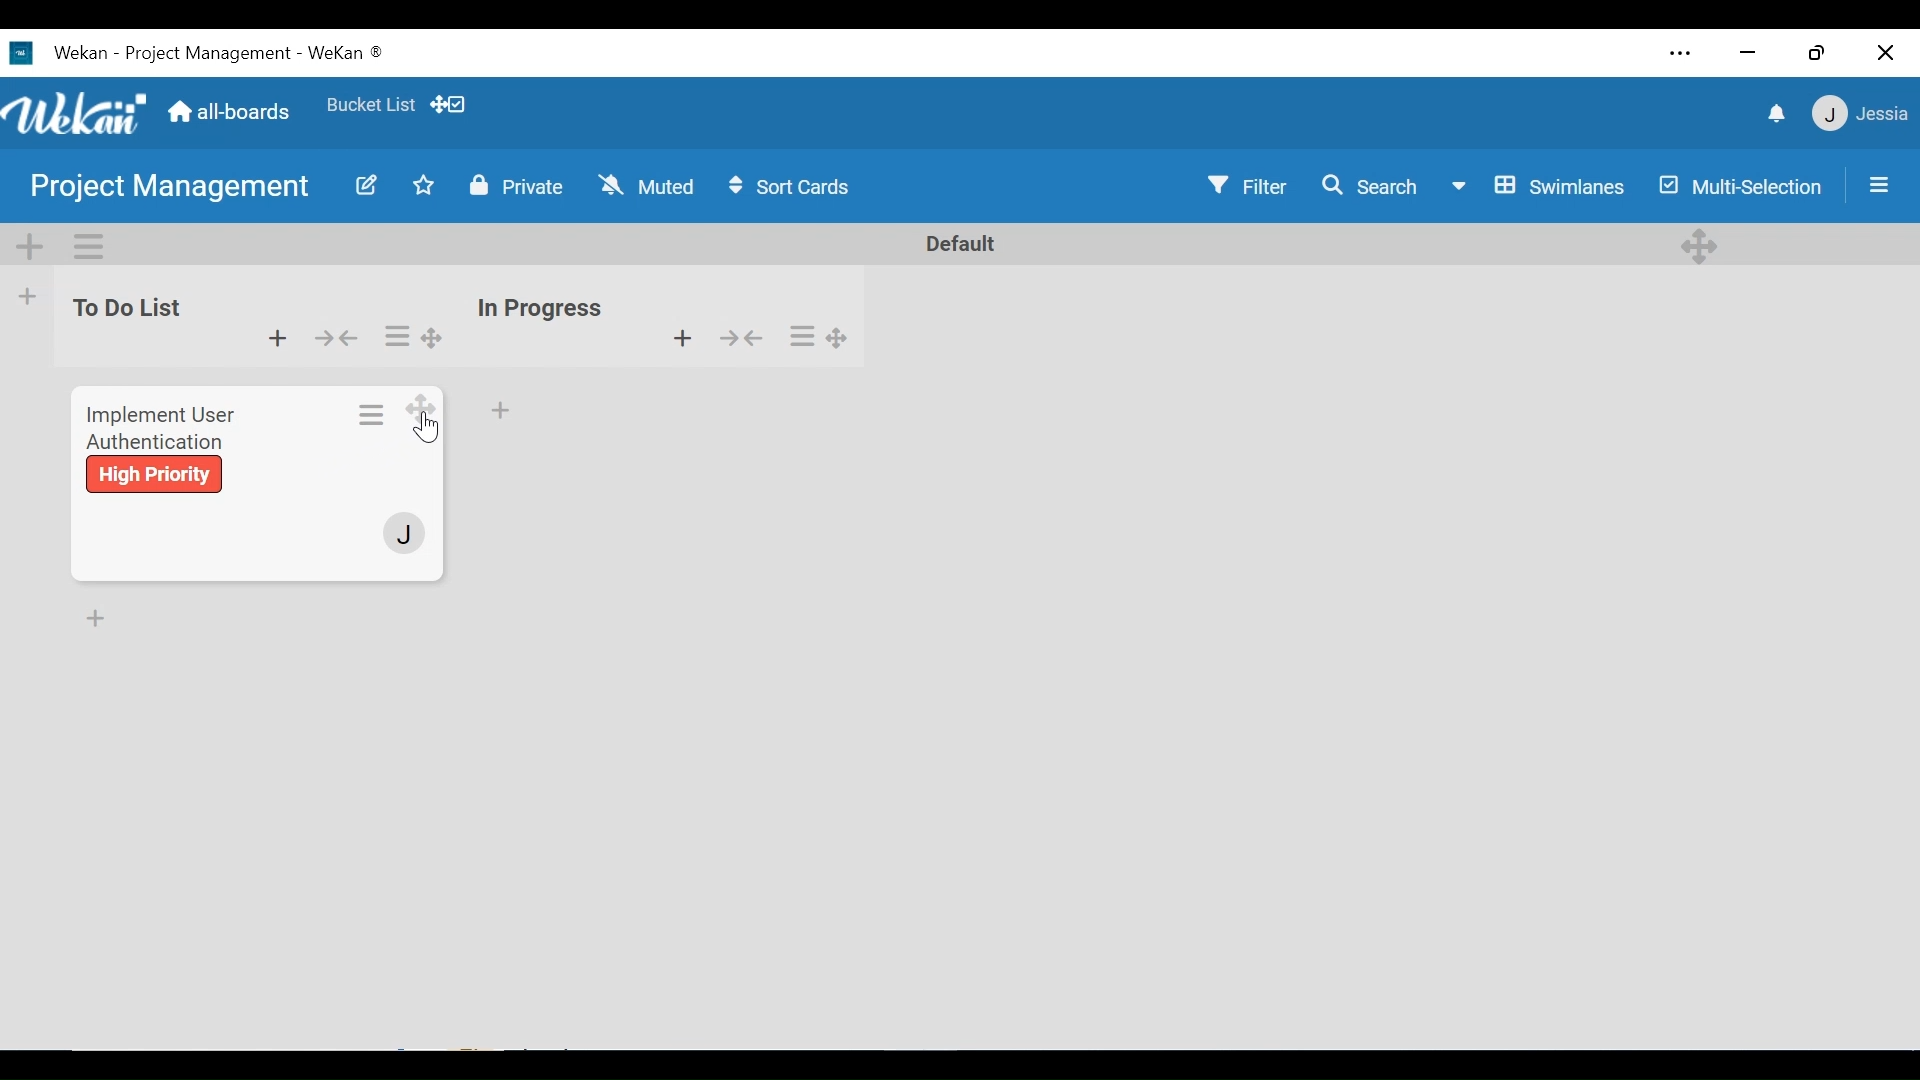 The width and height of the screenshot is (1920, 1080). What do you see at coordinates (649, 187) in the screenshot?
I see `\ Muted` at bounding box center [649, 187].